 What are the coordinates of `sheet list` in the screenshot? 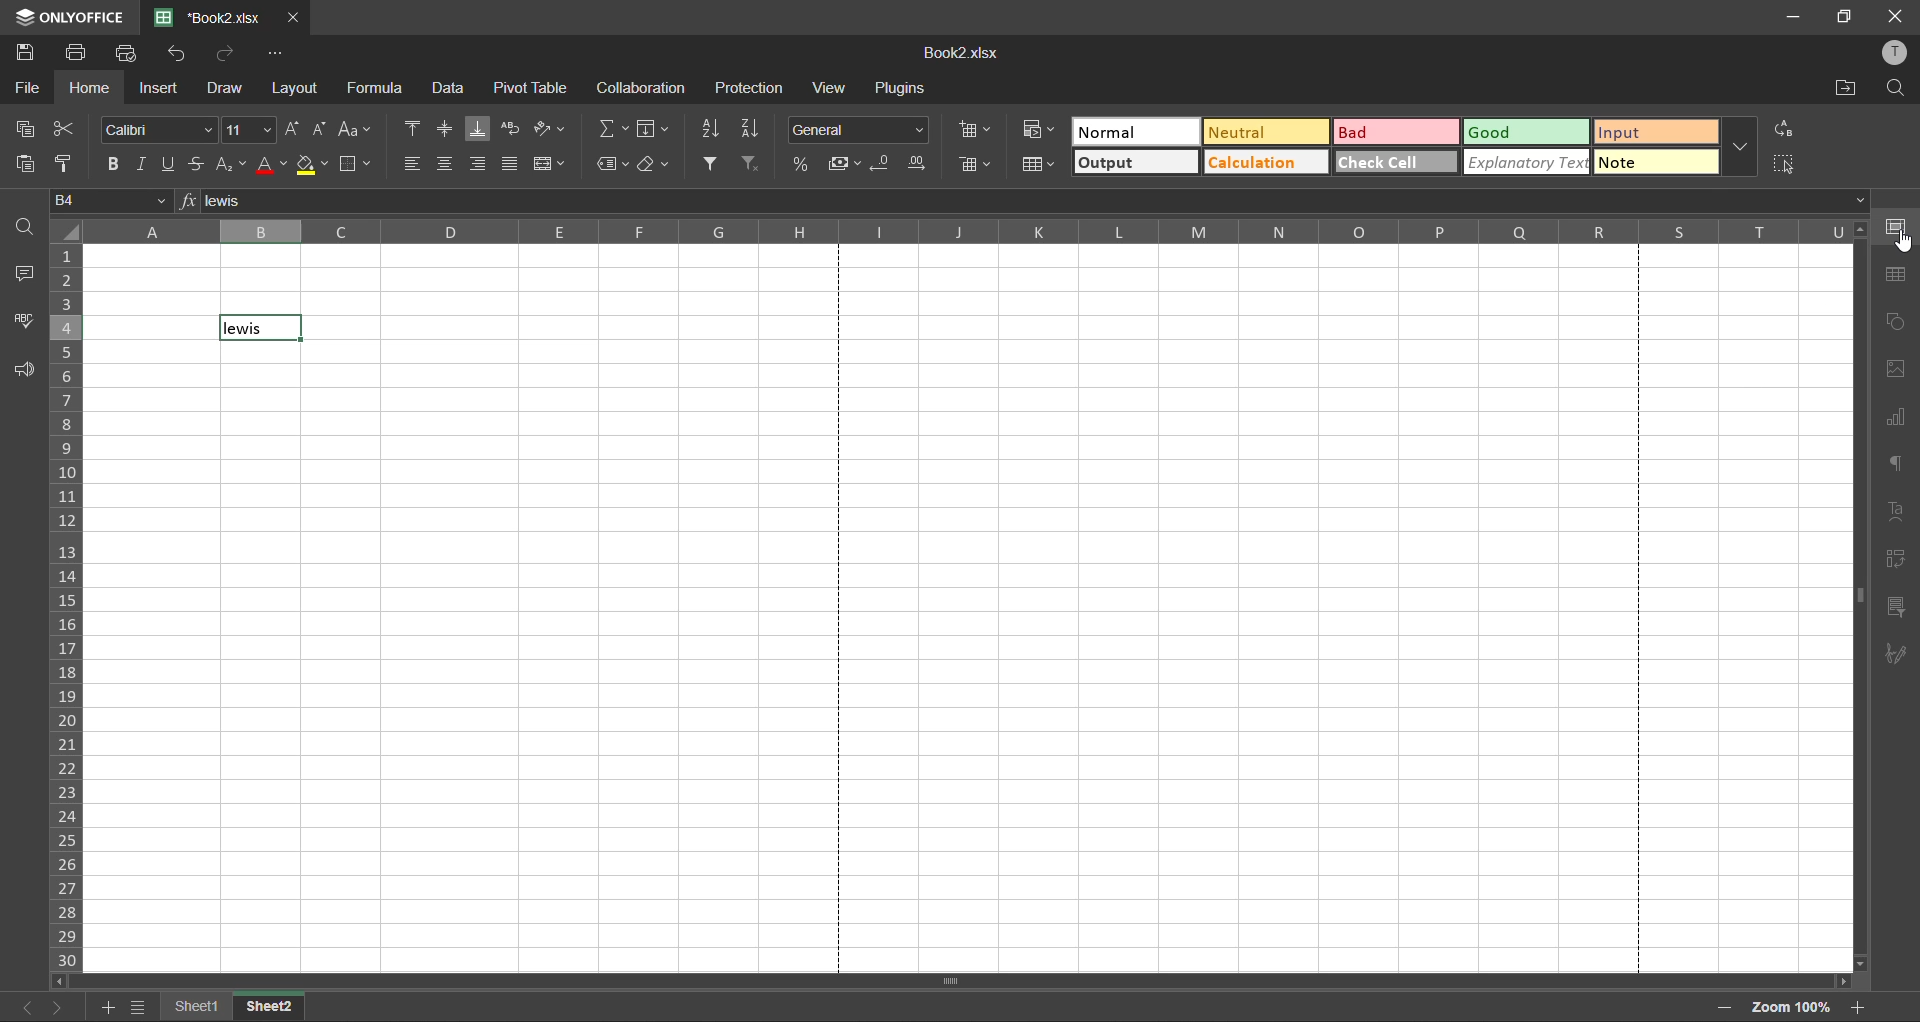 It's located at (139, 1007).